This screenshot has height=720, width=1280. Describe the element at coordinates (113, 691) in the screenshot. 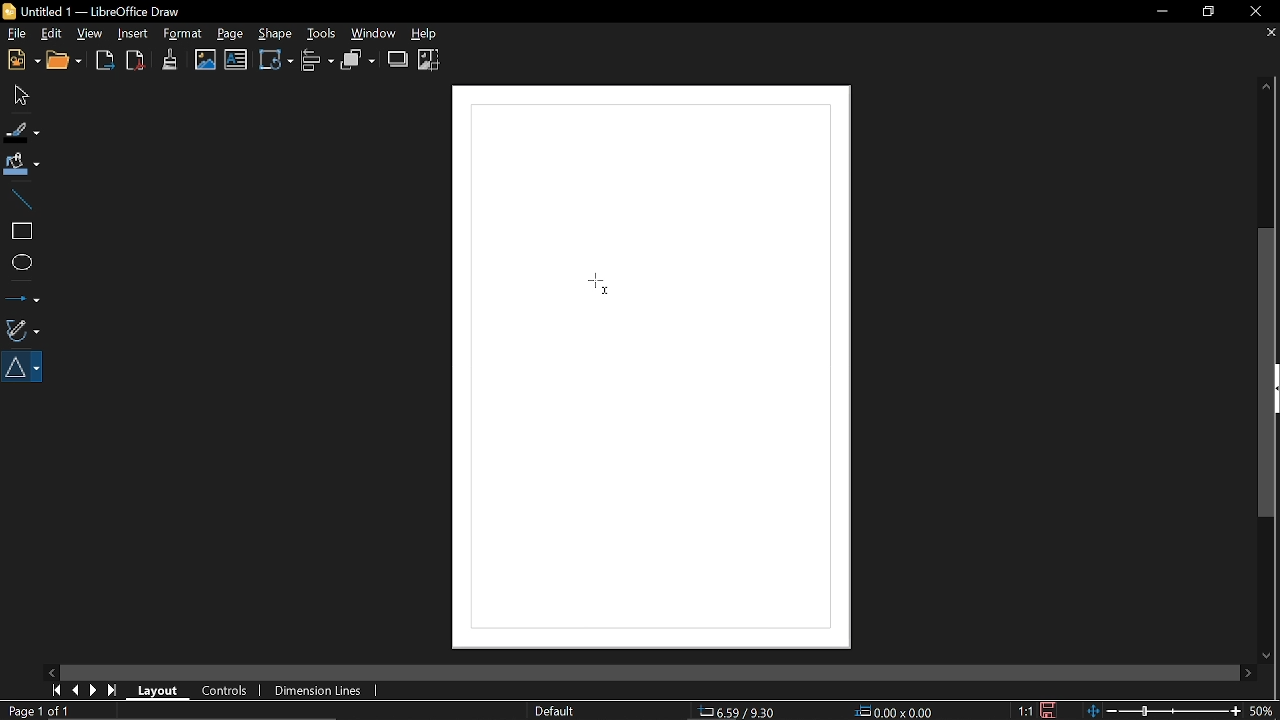

I see `Last Page` at that location.